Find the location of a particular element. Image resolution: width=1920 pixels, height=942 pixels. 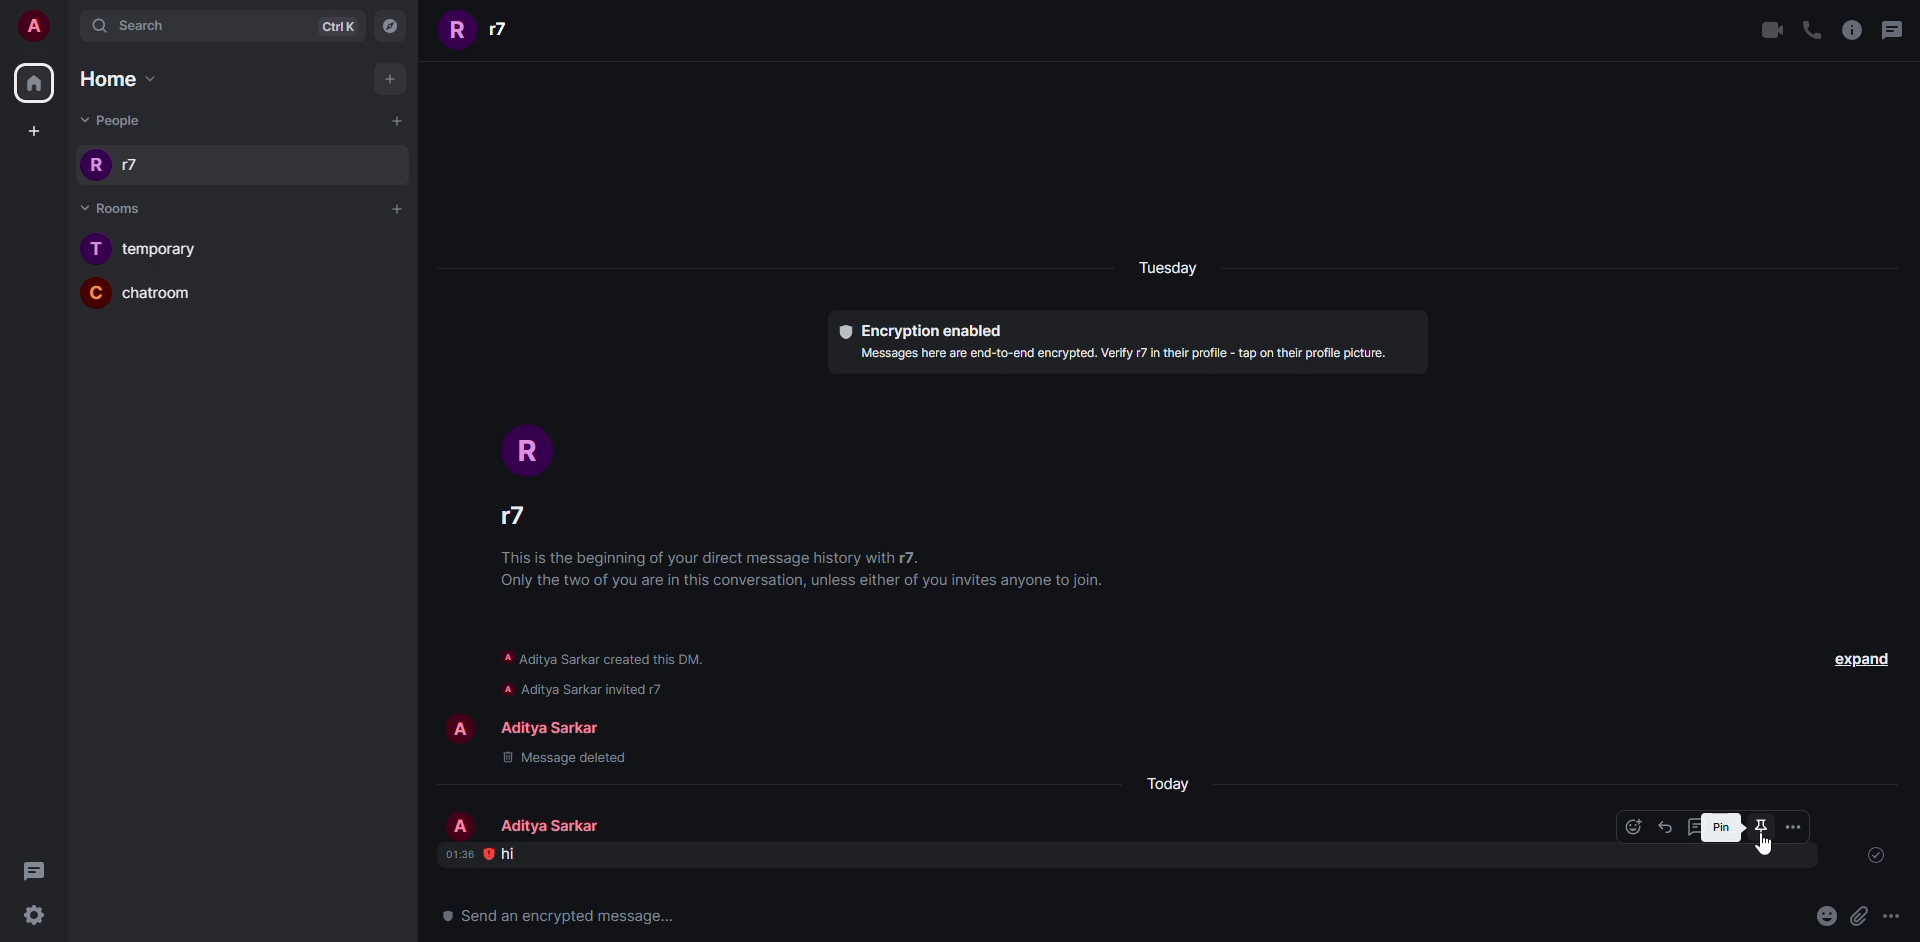

time is located at coordinates (467, 854).